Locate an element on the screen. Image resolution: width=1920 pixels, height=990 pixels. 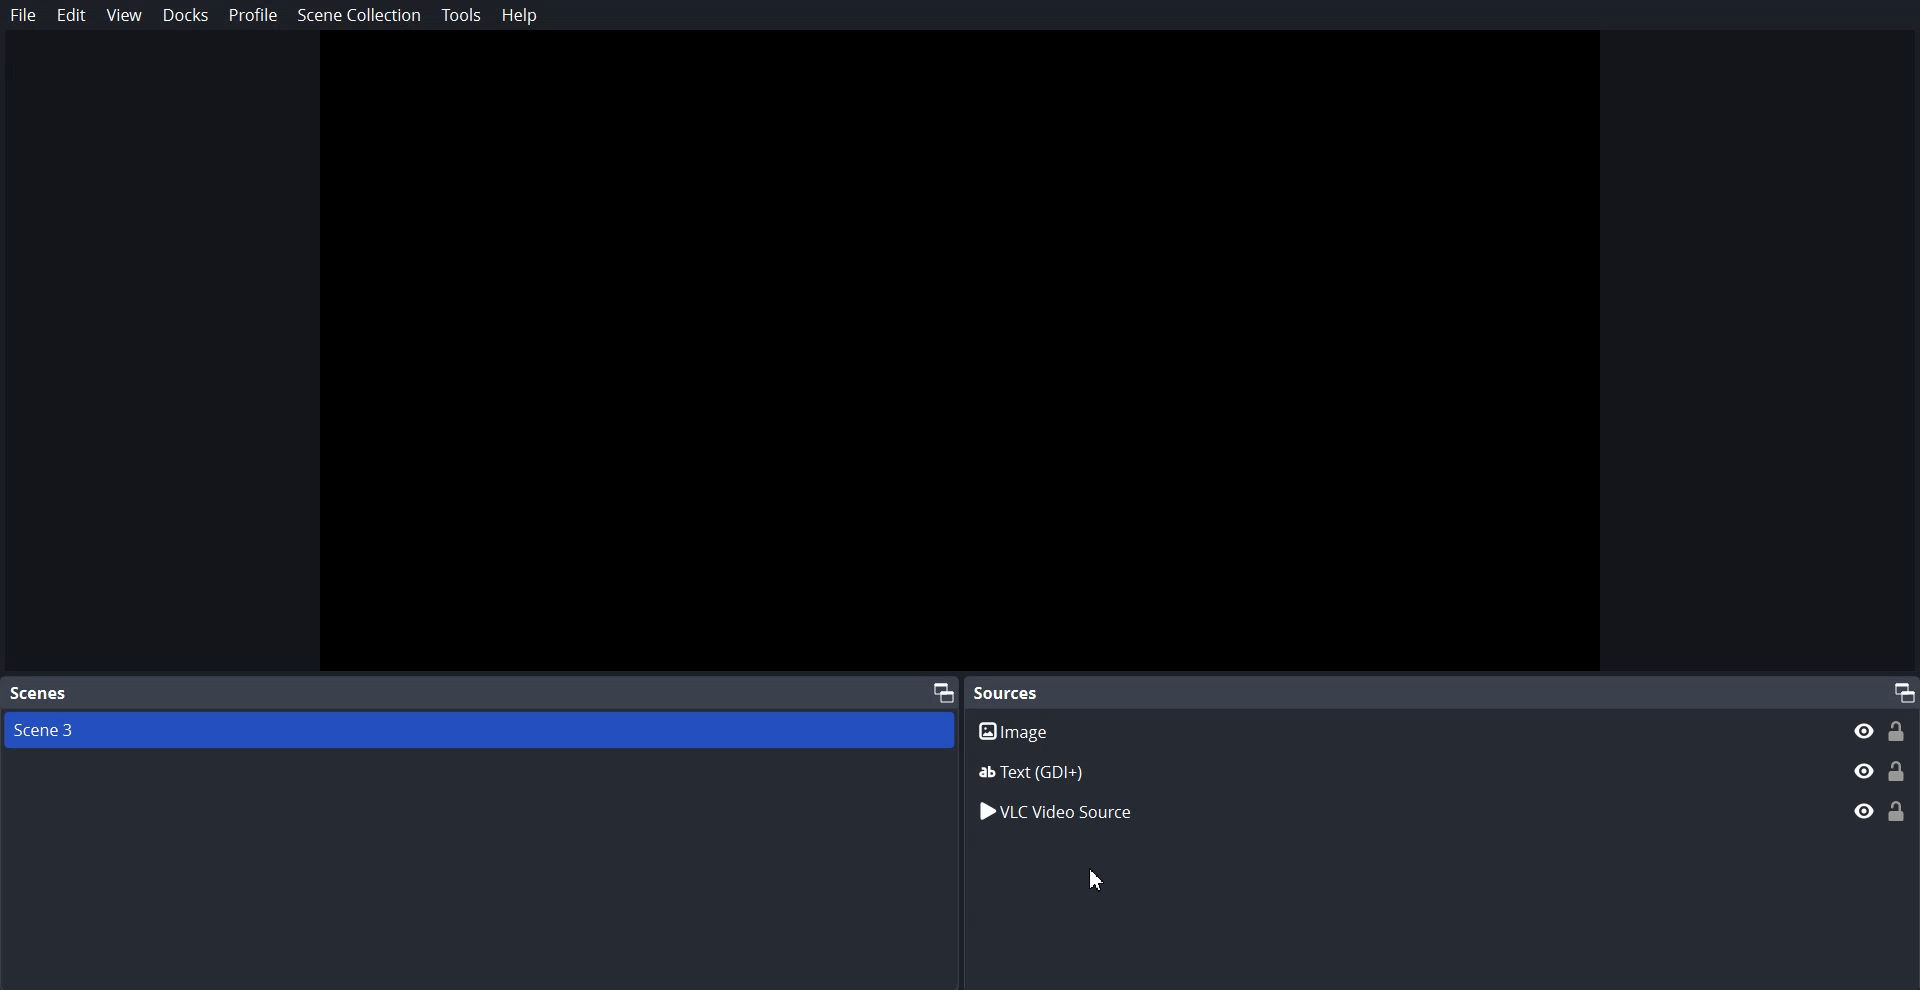
View is located at coordinates (124, 16).